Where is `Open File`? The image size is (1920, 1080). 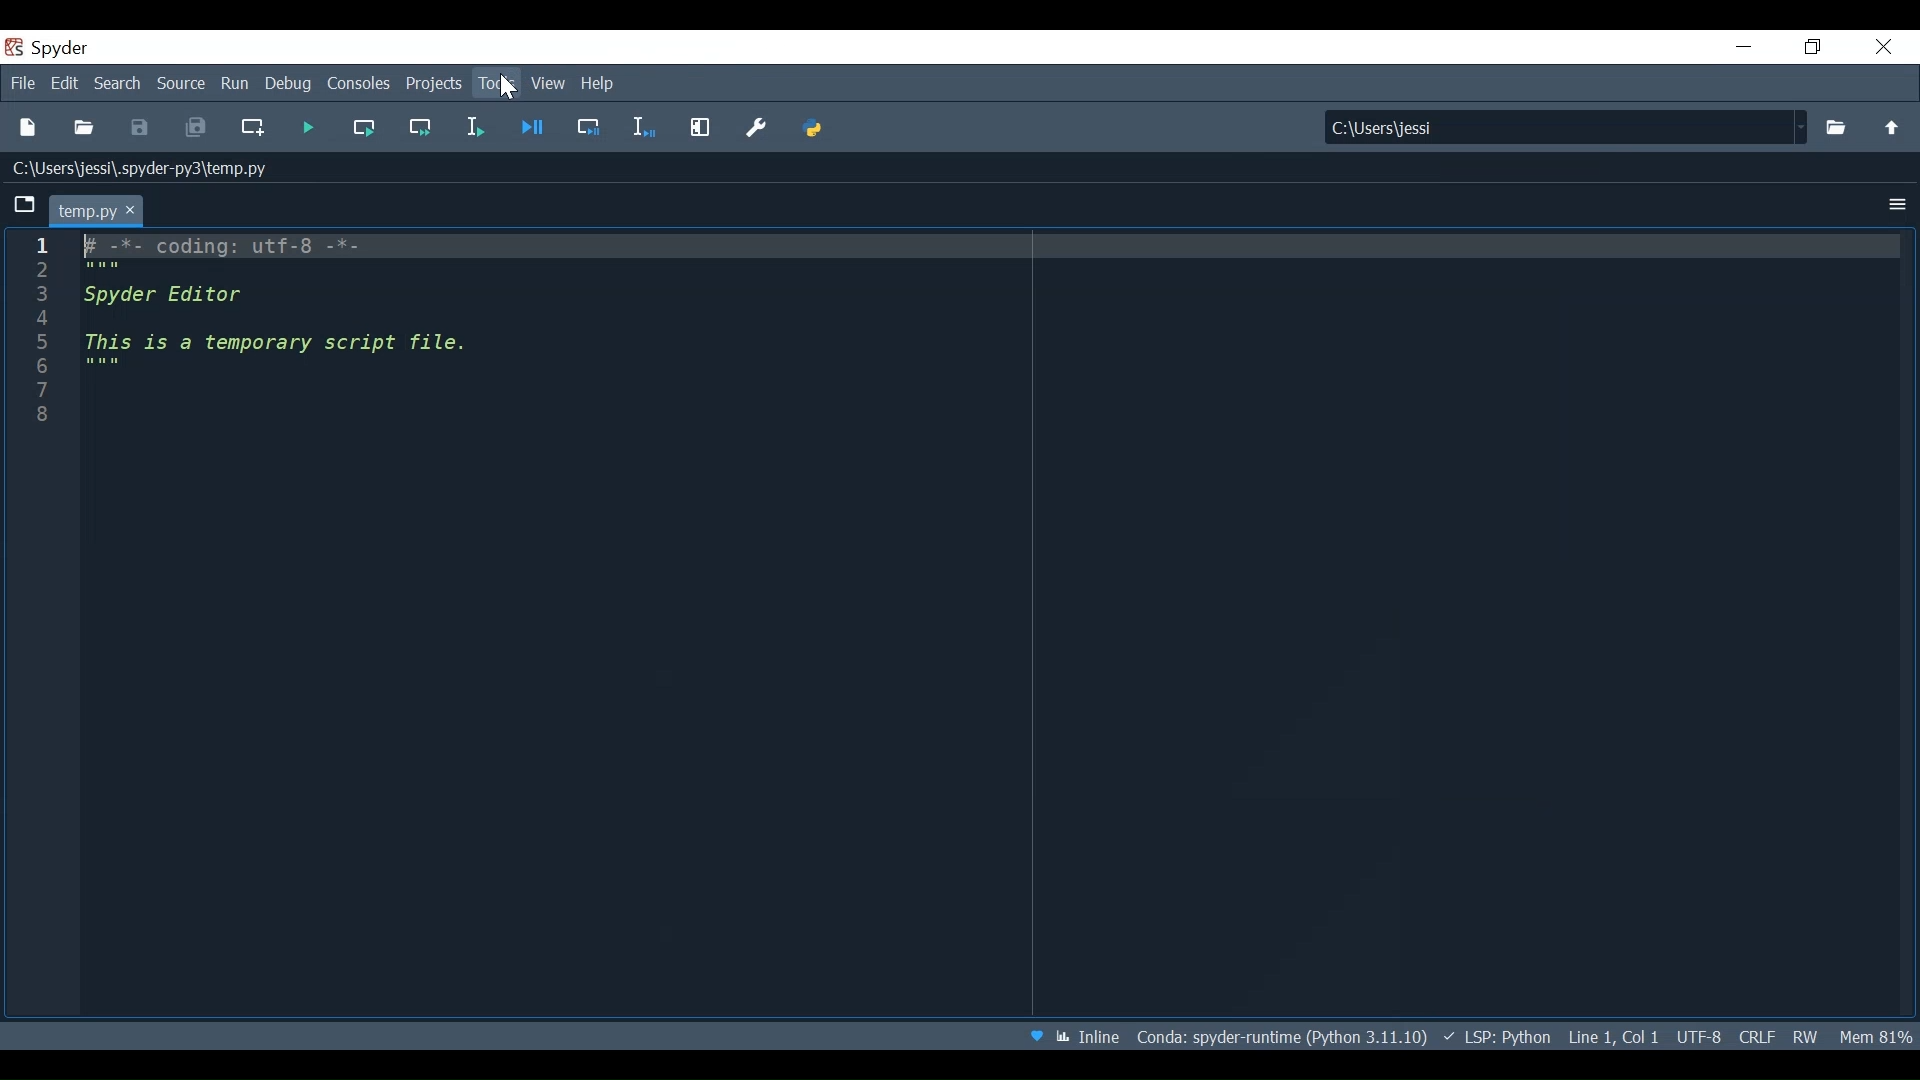 Open File is located at coordinates (82, 130).